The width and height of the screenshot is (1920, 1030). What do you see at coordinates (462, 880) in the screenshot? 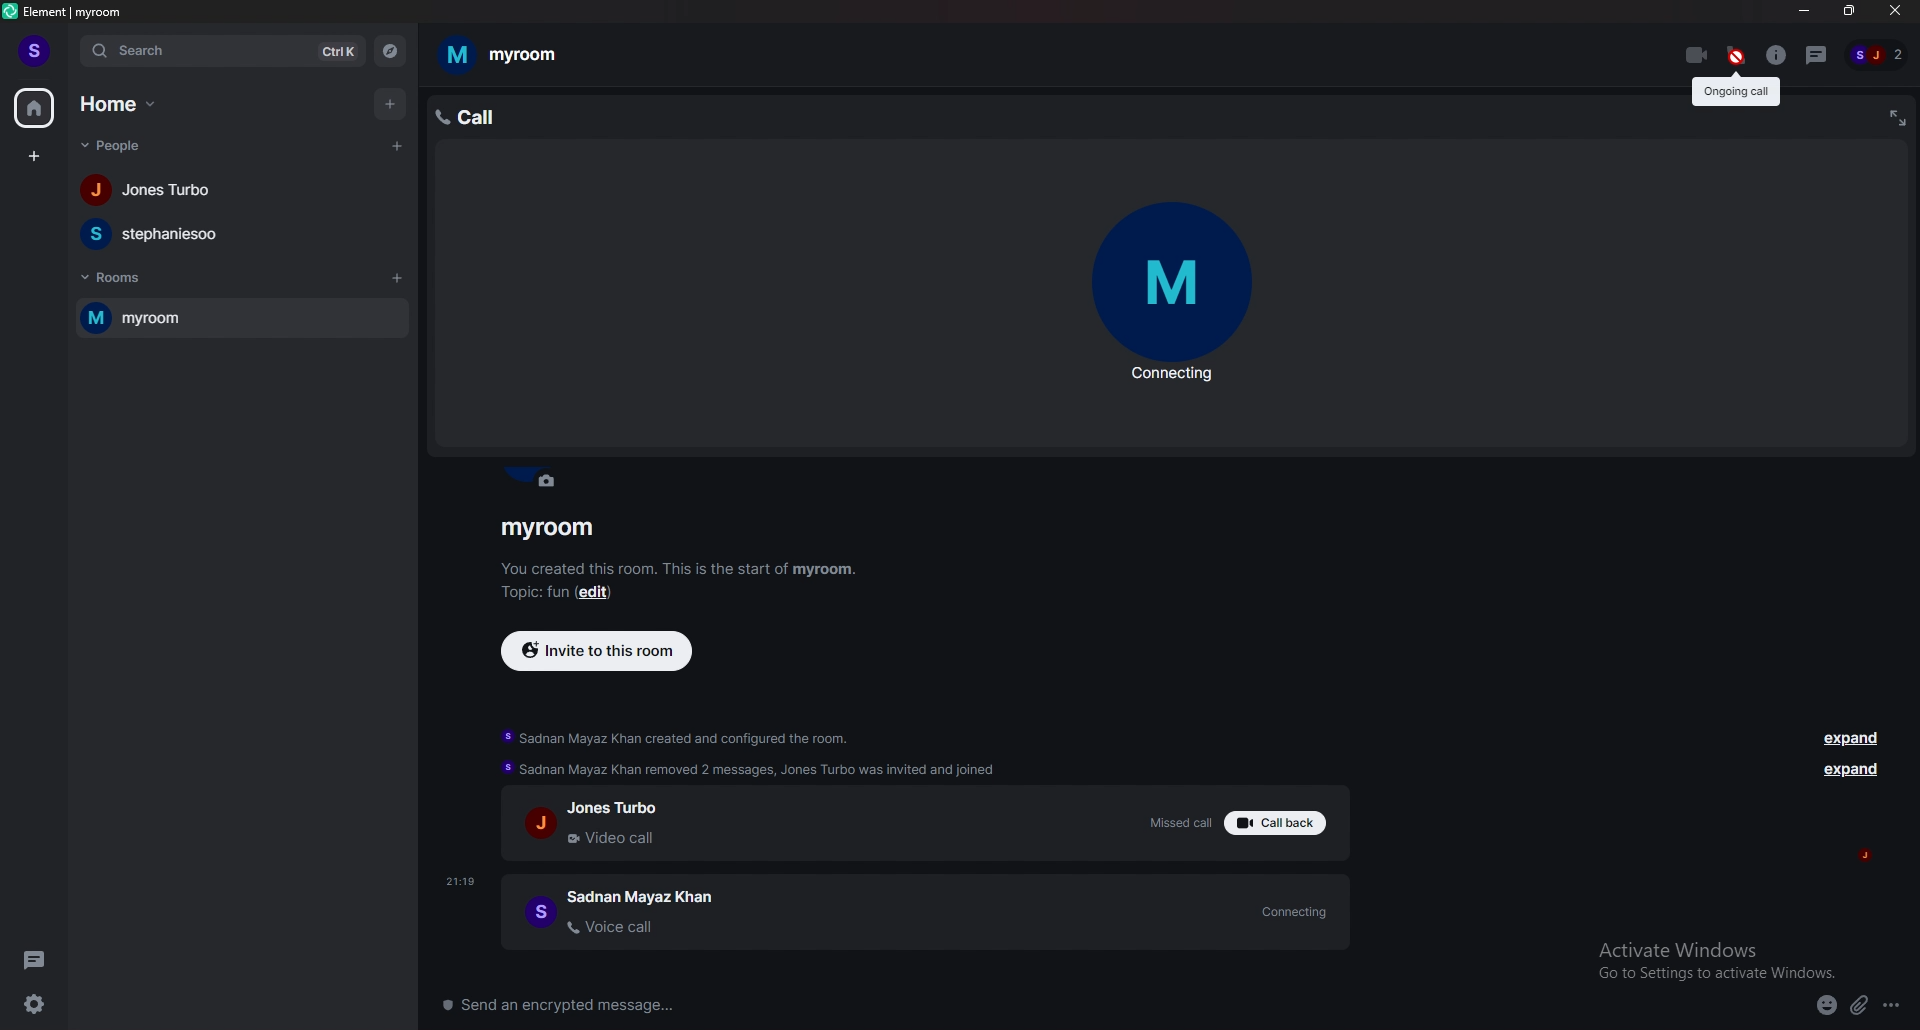
I see `21:19` at bounding box center [462, 880].